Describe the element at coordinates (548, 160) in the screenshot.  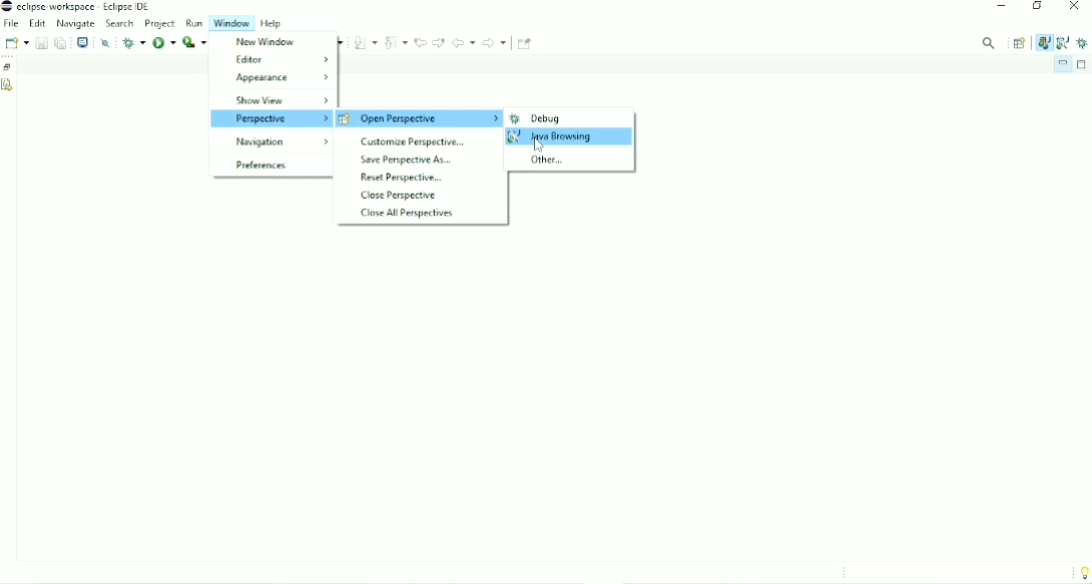
I see `Other` at that location.